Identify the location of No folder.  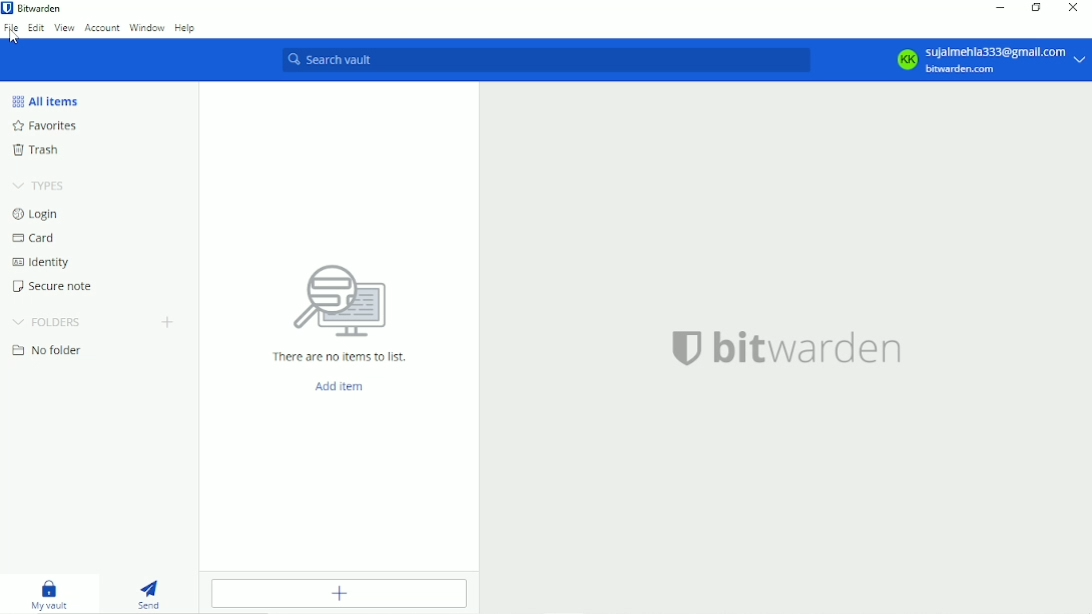
(49, 349).